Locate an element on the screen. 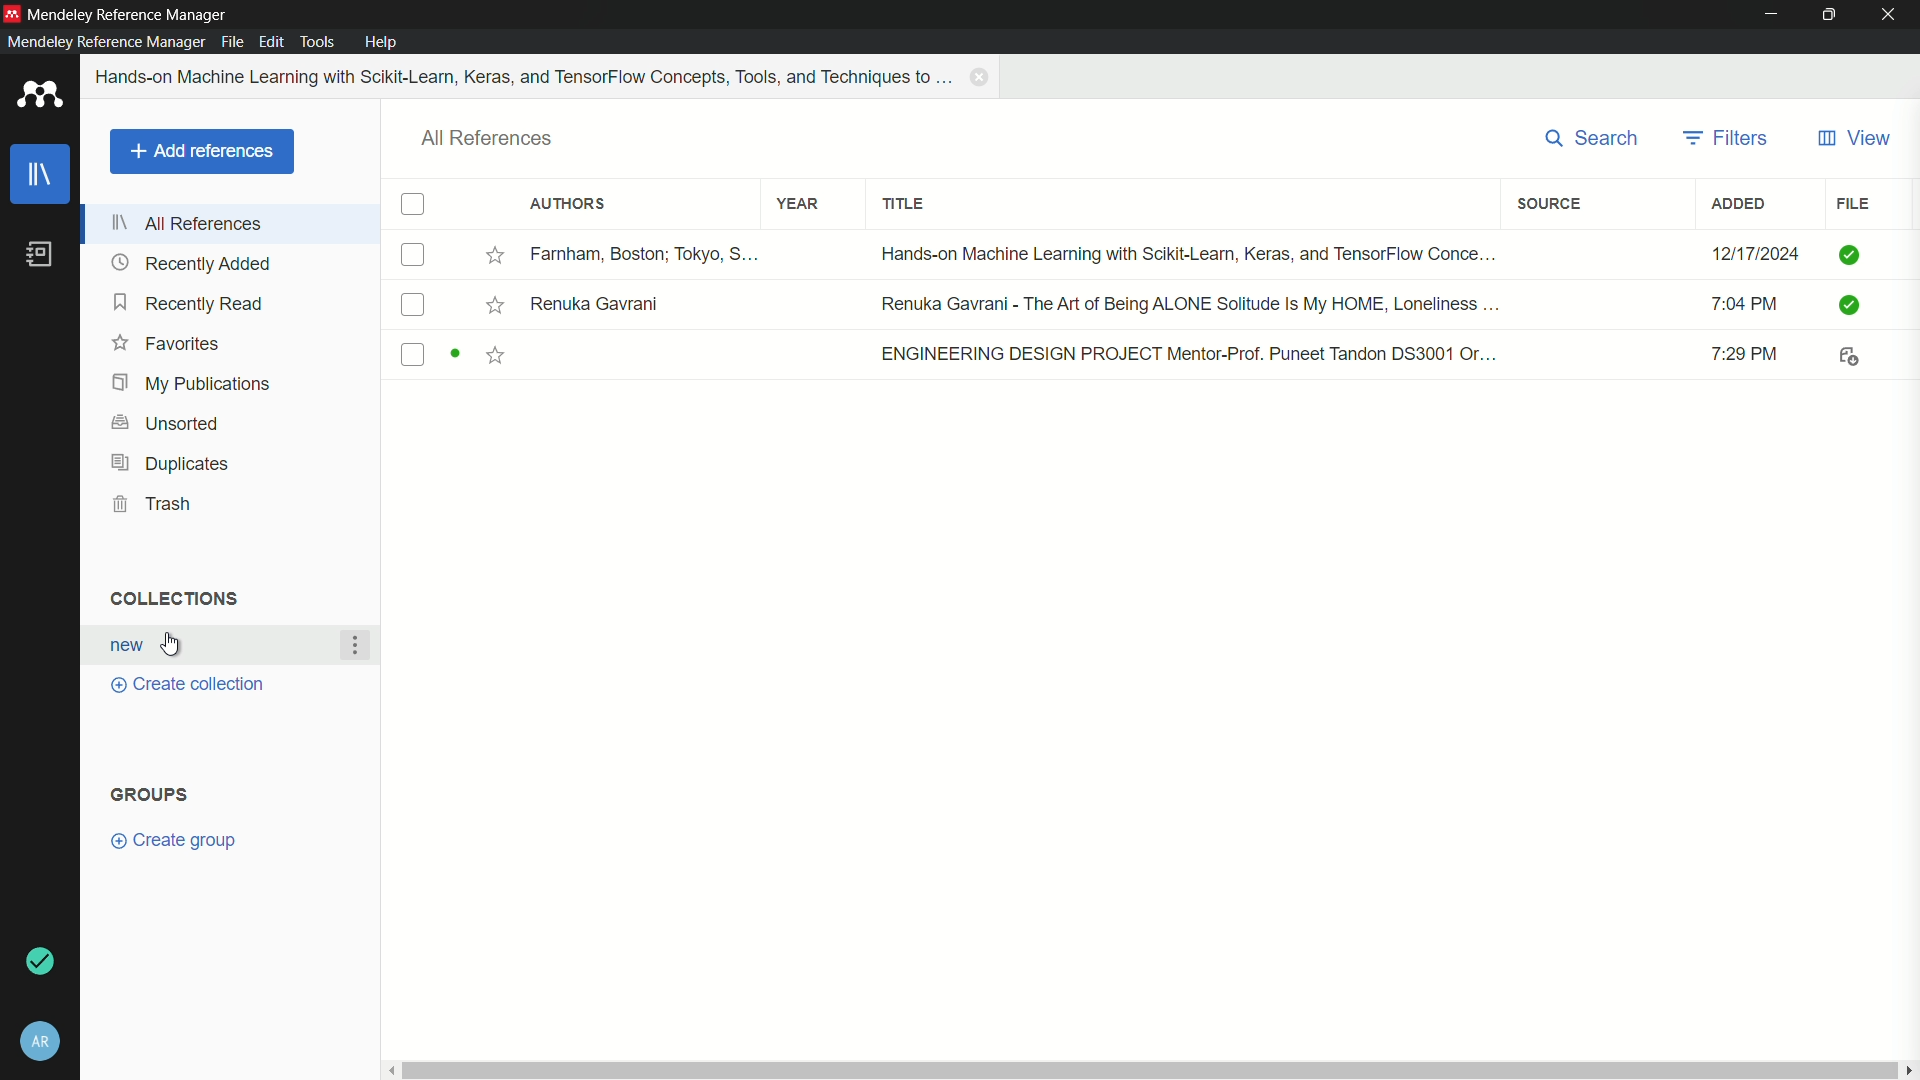 The height and width of the screenshot is (1080, 1920). file is located at coordinates (1851, 204).